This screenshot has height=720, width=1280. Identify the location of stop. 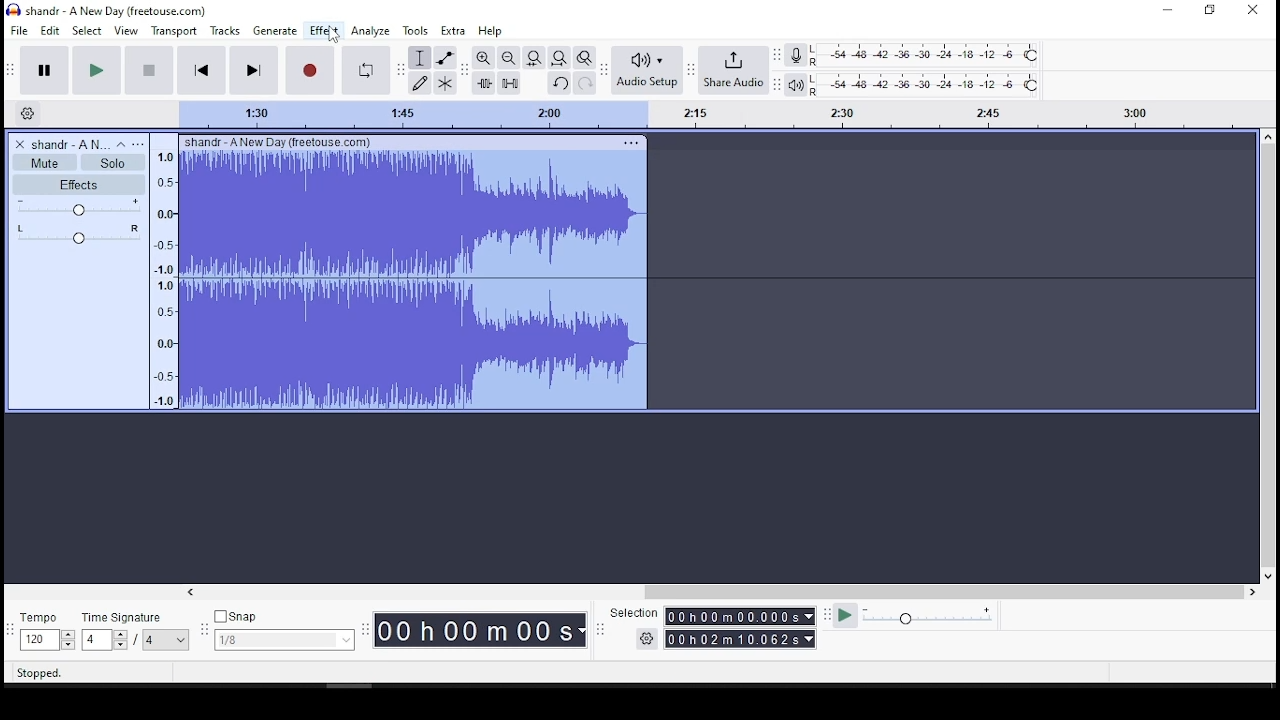
(147, 71).